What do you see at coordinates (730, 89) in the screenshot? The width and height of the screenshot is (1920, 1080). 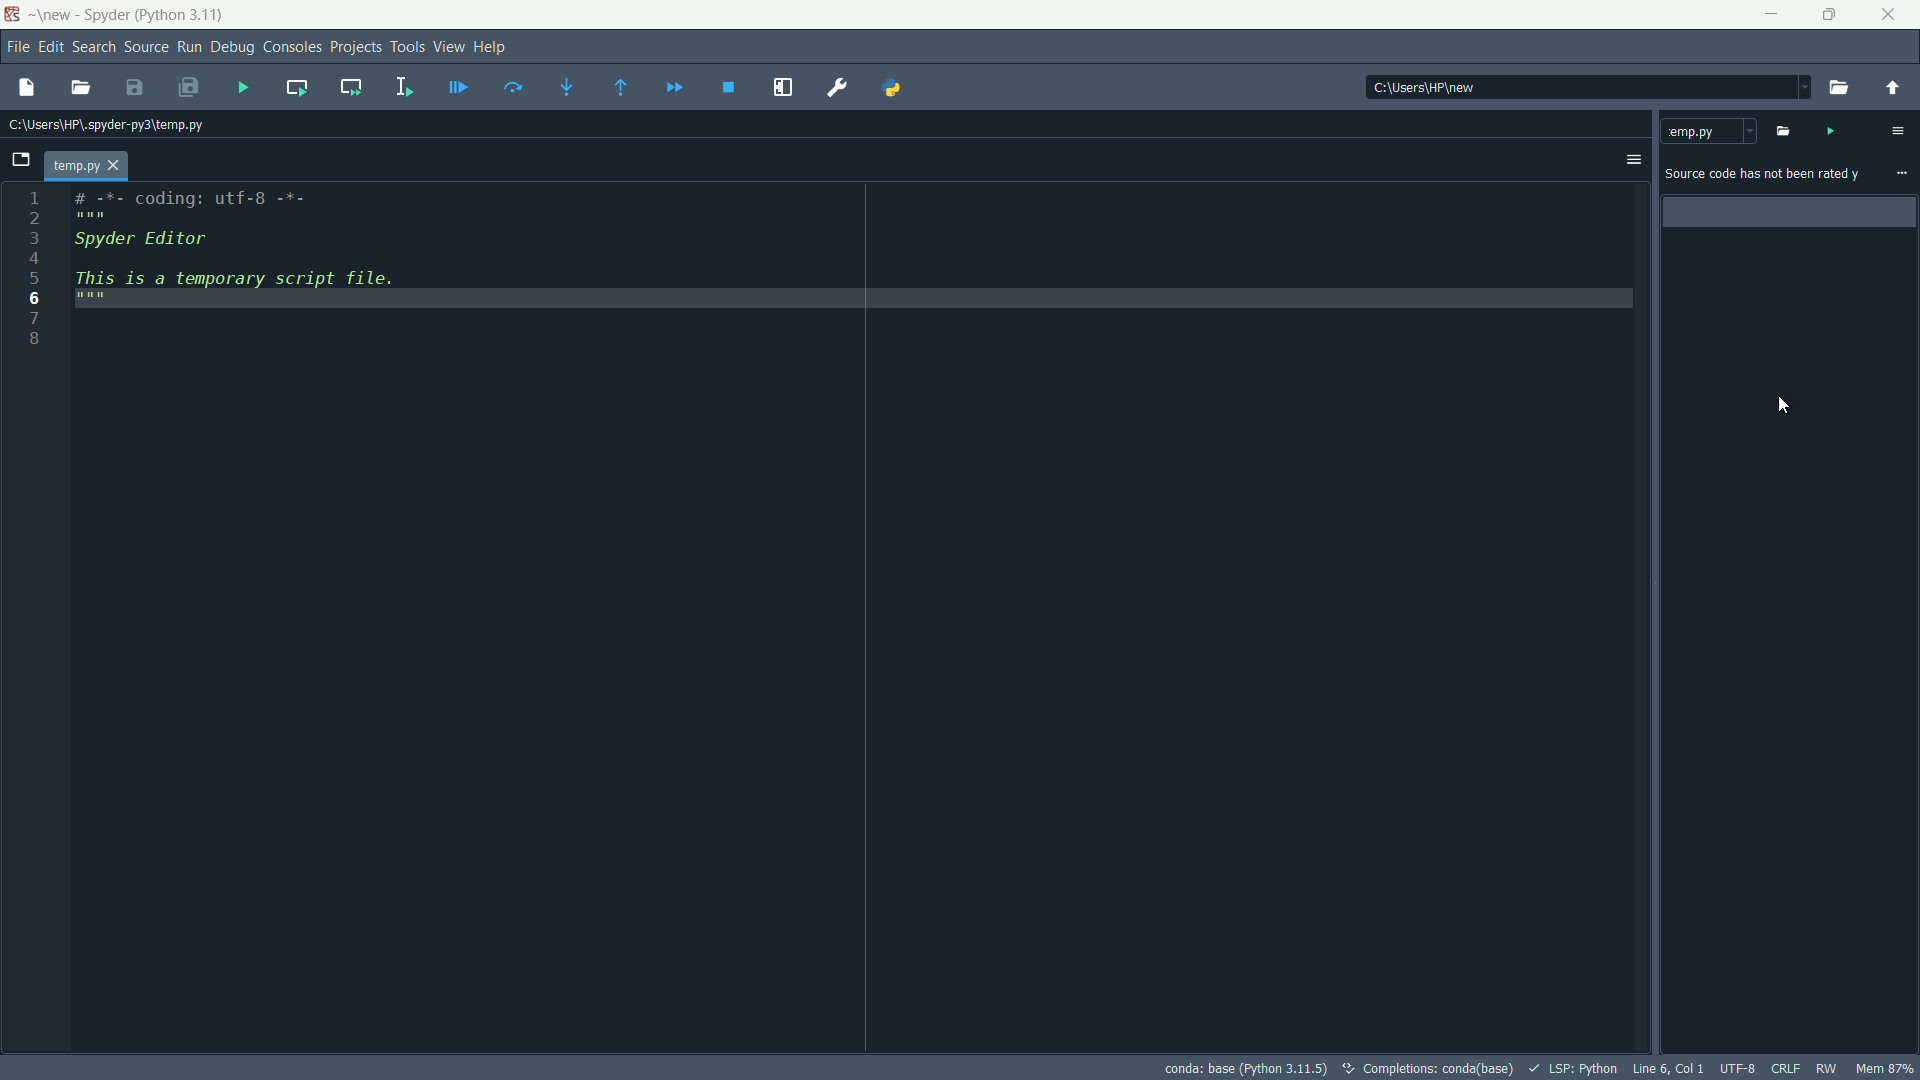 I see `stop debugging` at bounding box center [730, 89].